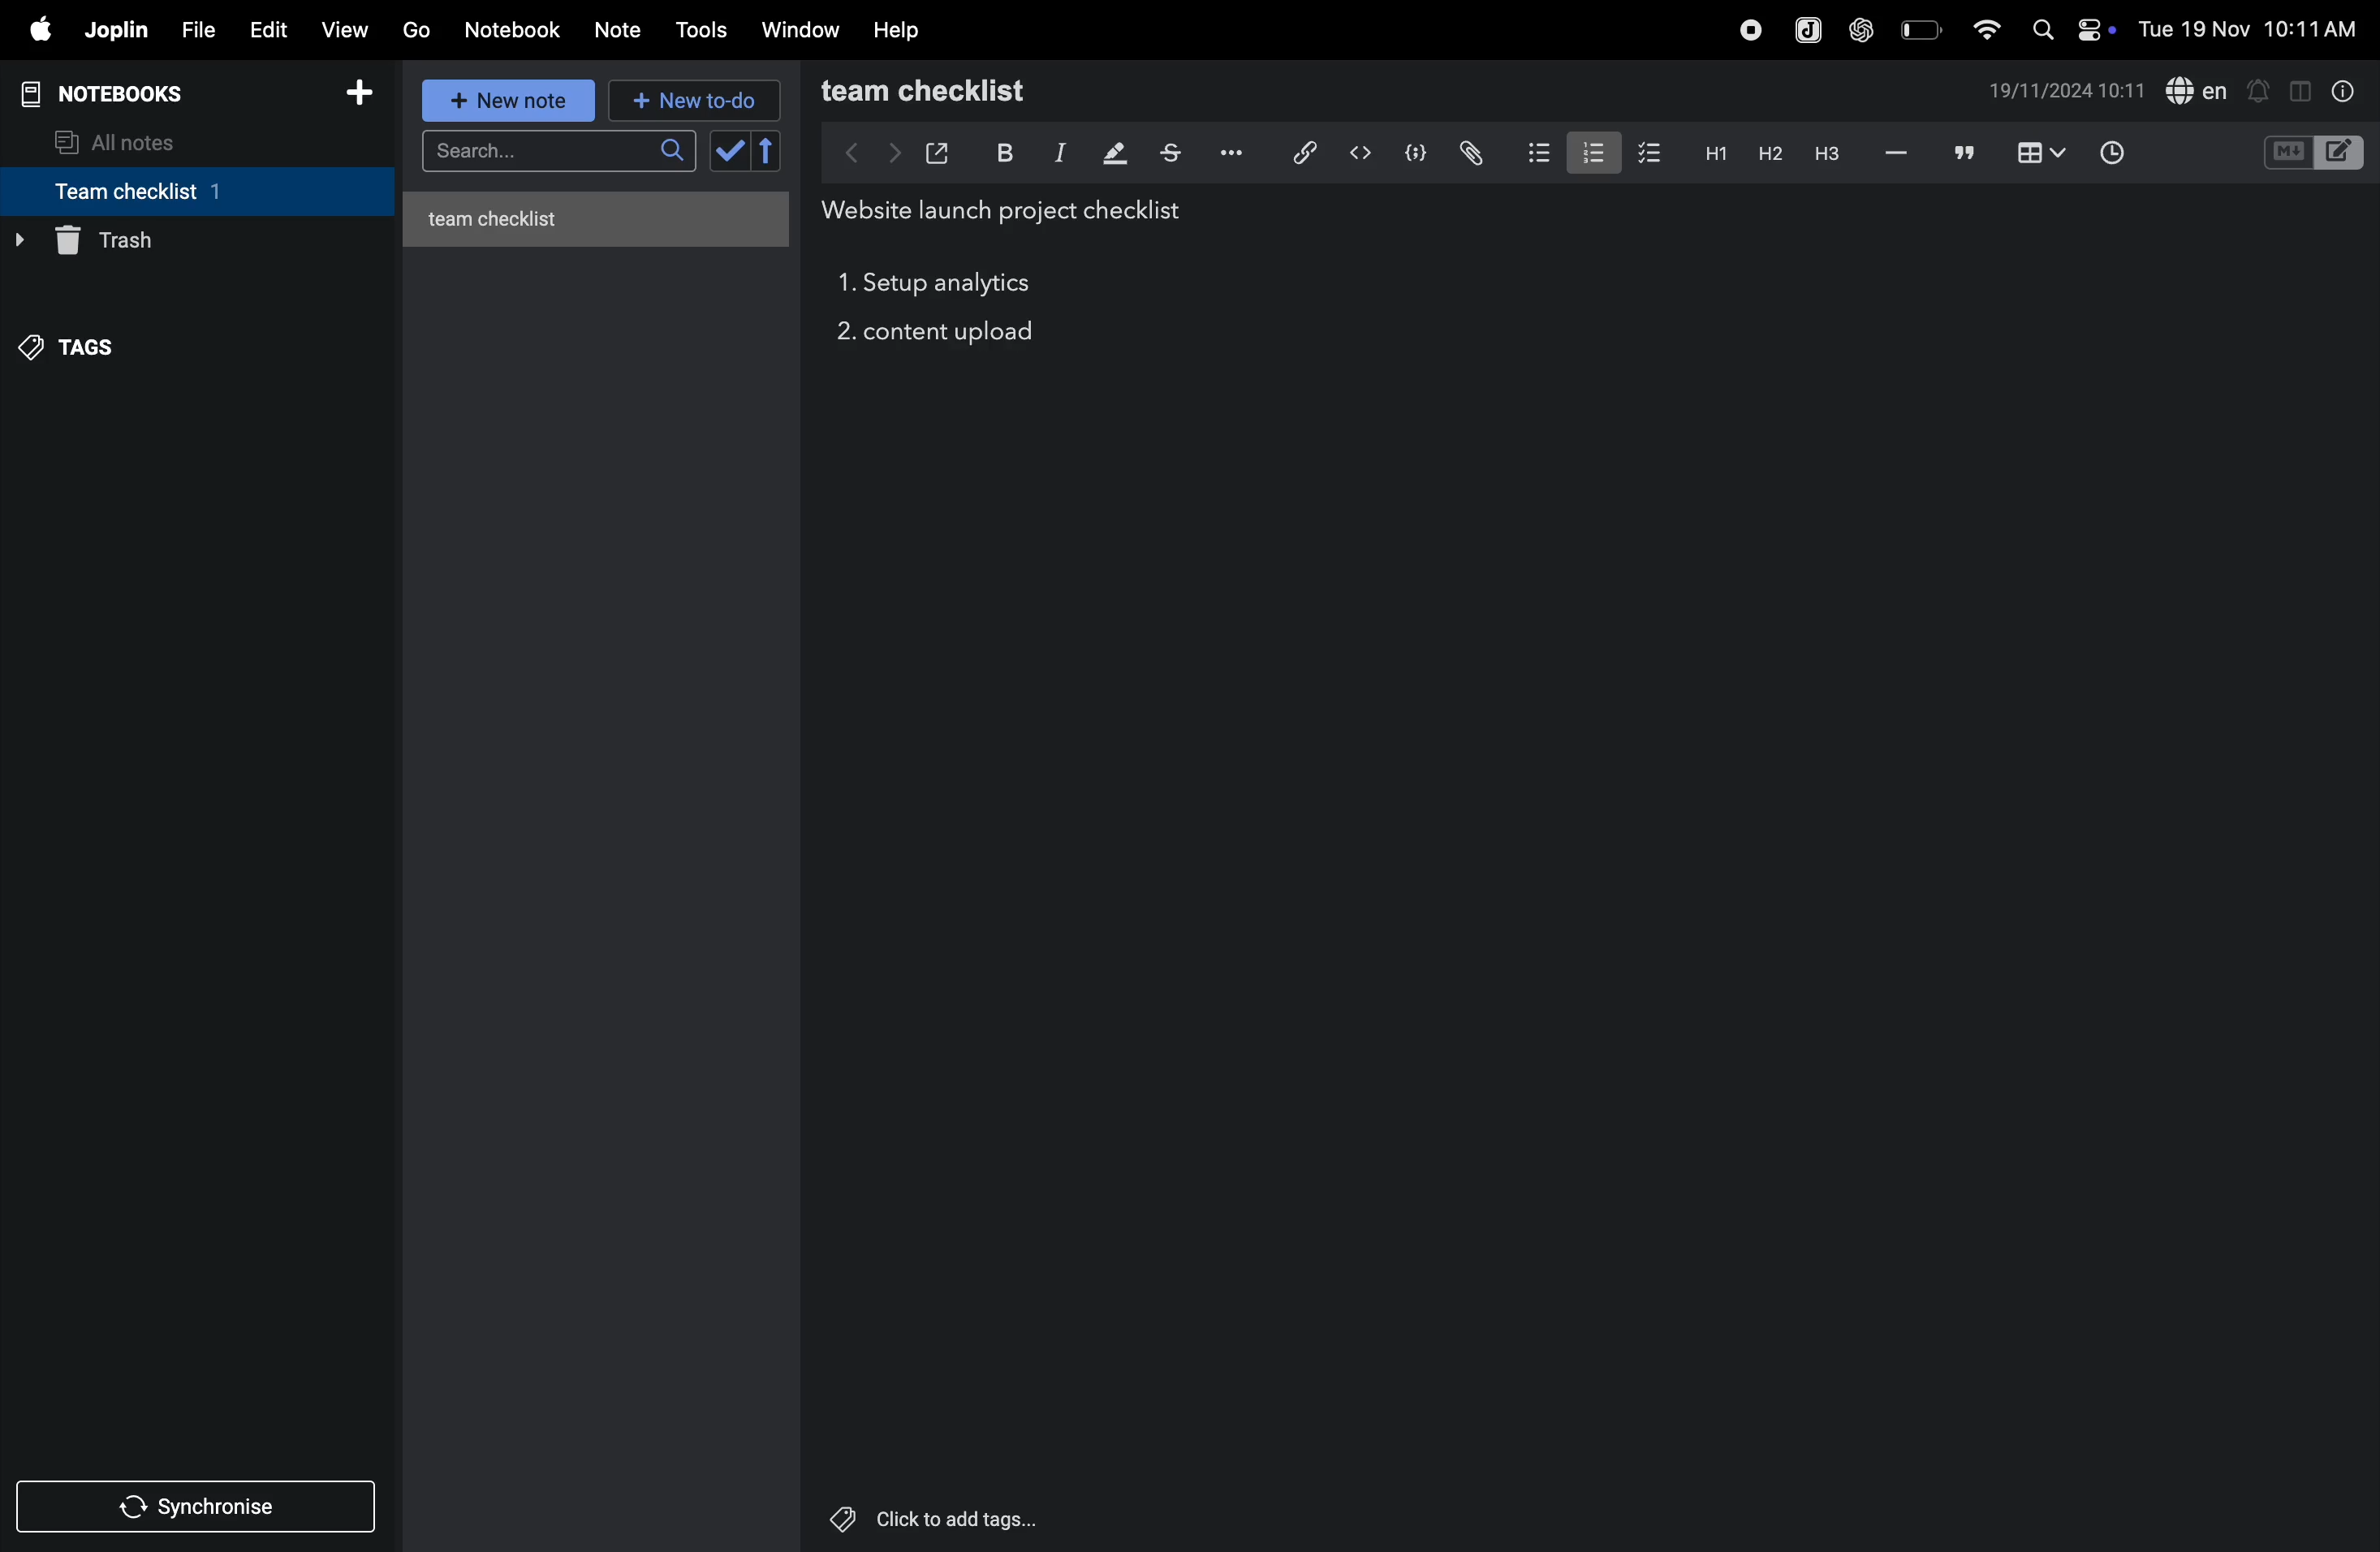 The width and height of the screenshot is (2380, 1552). What do you see at coordinates (1858, 29) in the screenshot?
I see `chat gpt` at bounding box center [1858, 29].